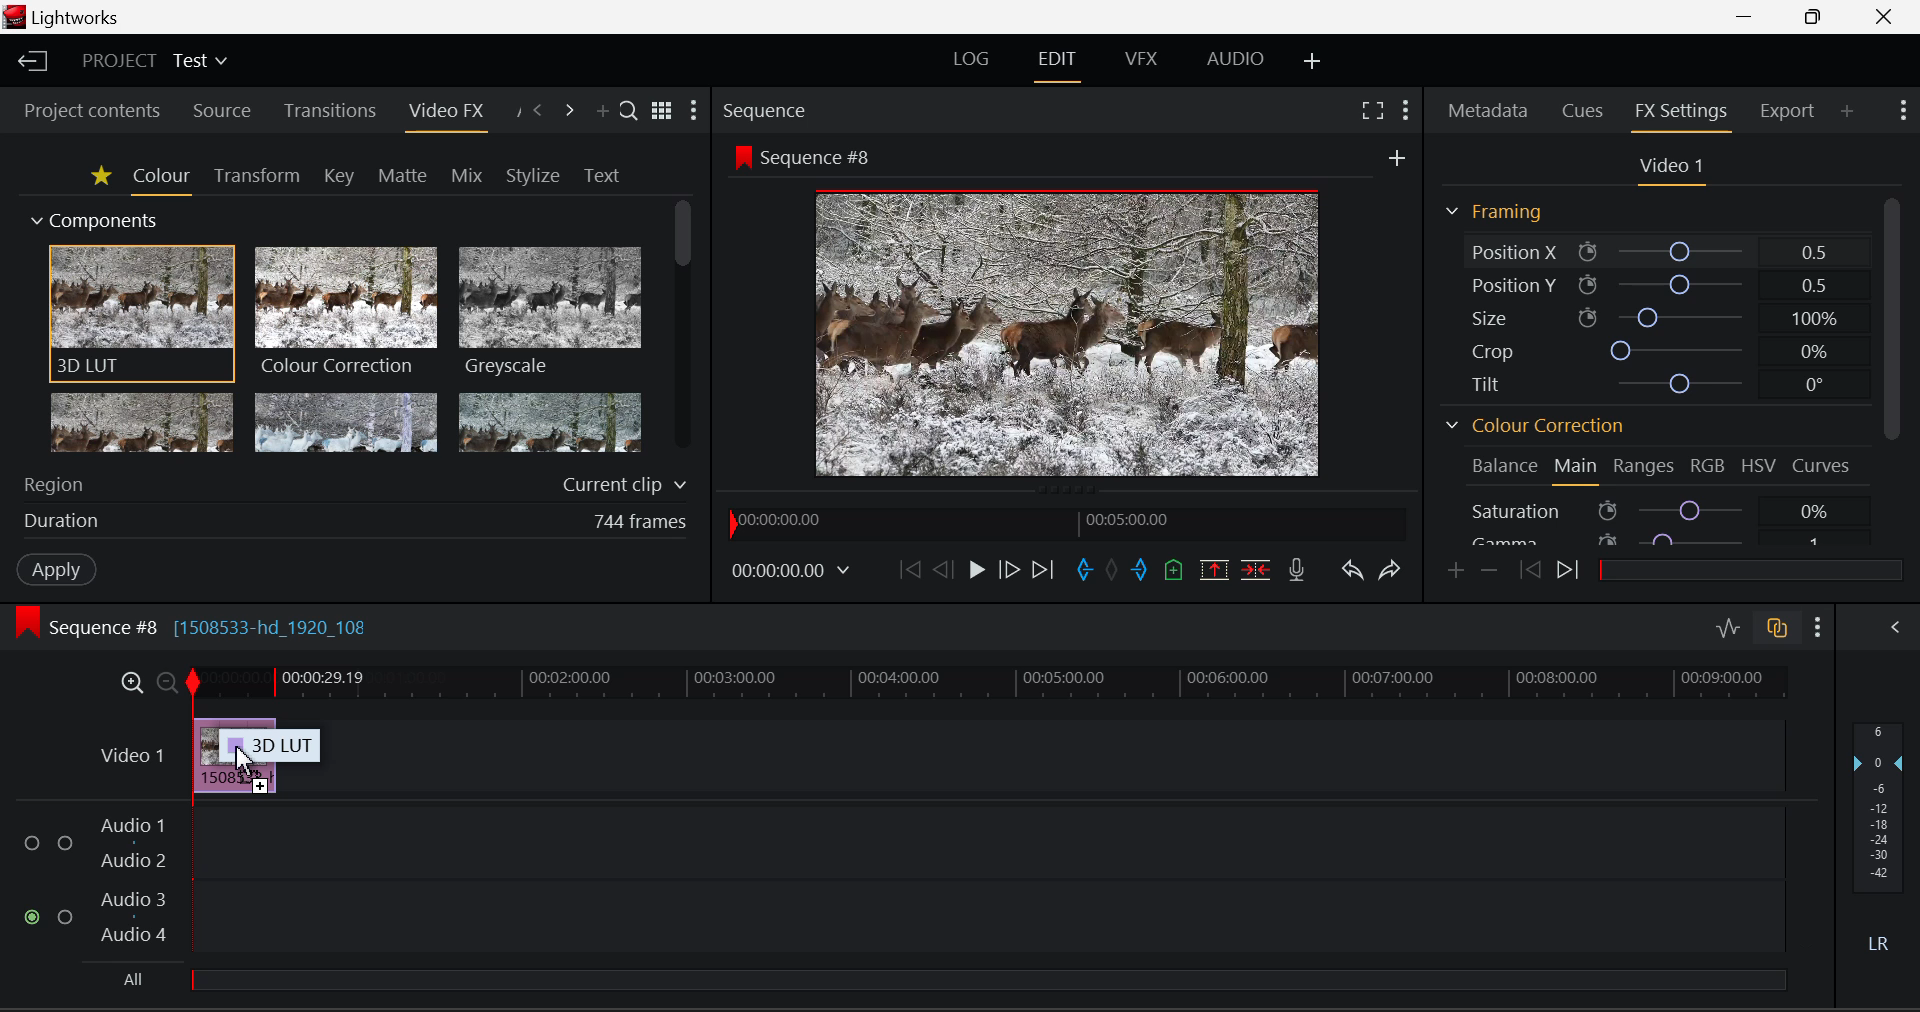 This screenshot has height=1012, width=1920. I want to click on Frame Time , so click(790, 575).